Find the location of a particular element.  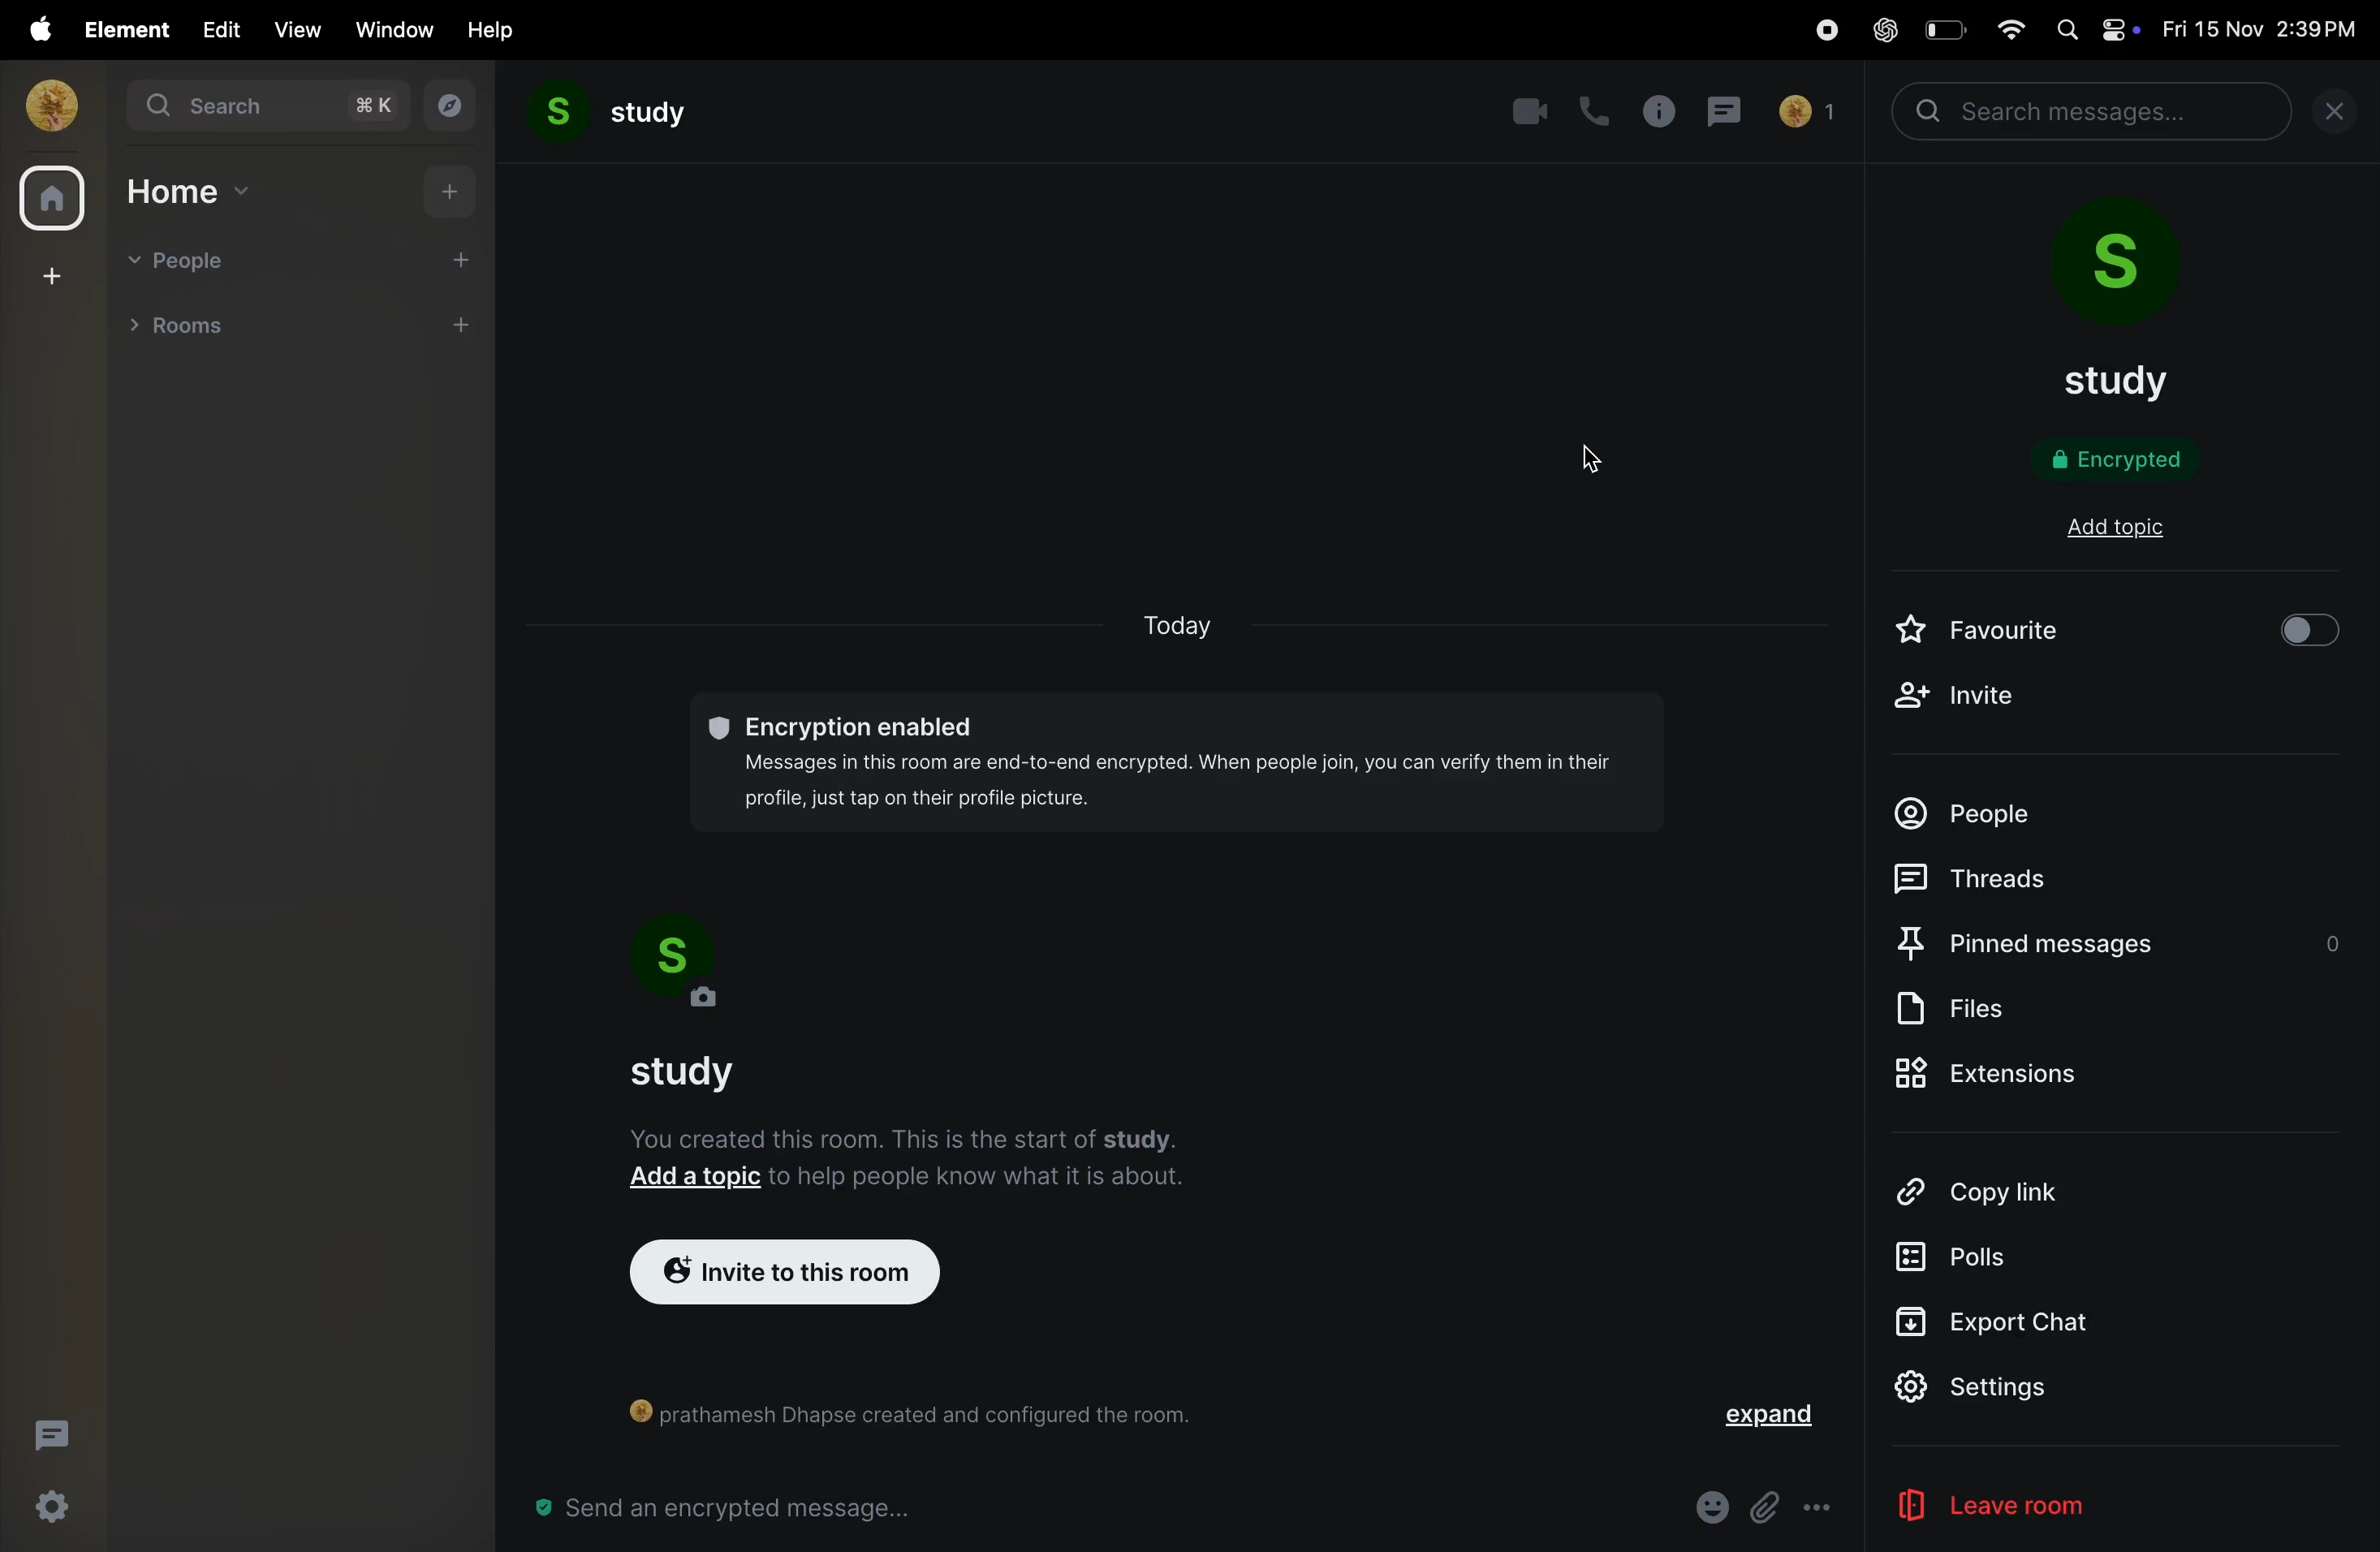

files is located at coordinates (1979, 1009).